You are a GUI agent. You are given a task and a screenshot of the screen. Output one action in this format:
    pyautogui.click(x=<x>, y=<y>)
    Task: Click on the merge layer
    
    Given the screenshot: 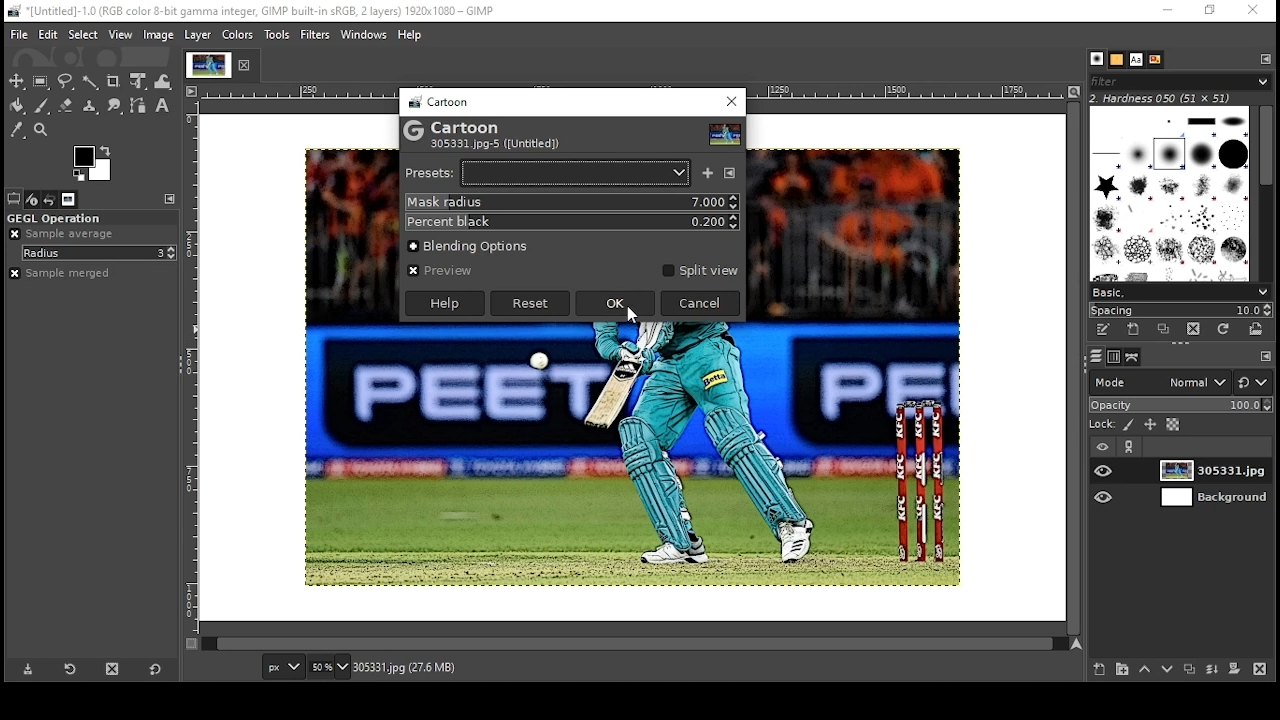 What is the action you would take?
    pyautogui.click(x=1213, y=671)
    